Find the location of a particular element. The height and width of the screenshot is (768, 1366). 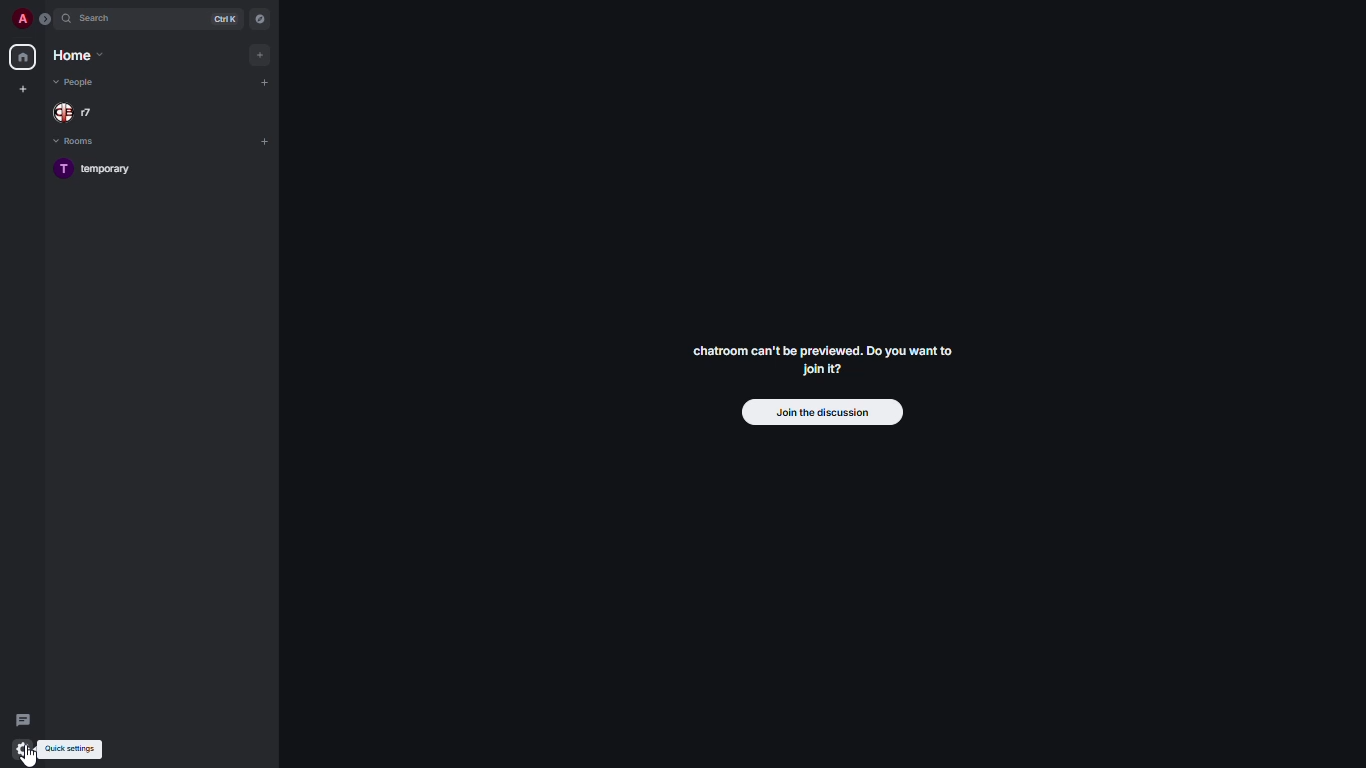

create new space is located at coordinates (20, 89).